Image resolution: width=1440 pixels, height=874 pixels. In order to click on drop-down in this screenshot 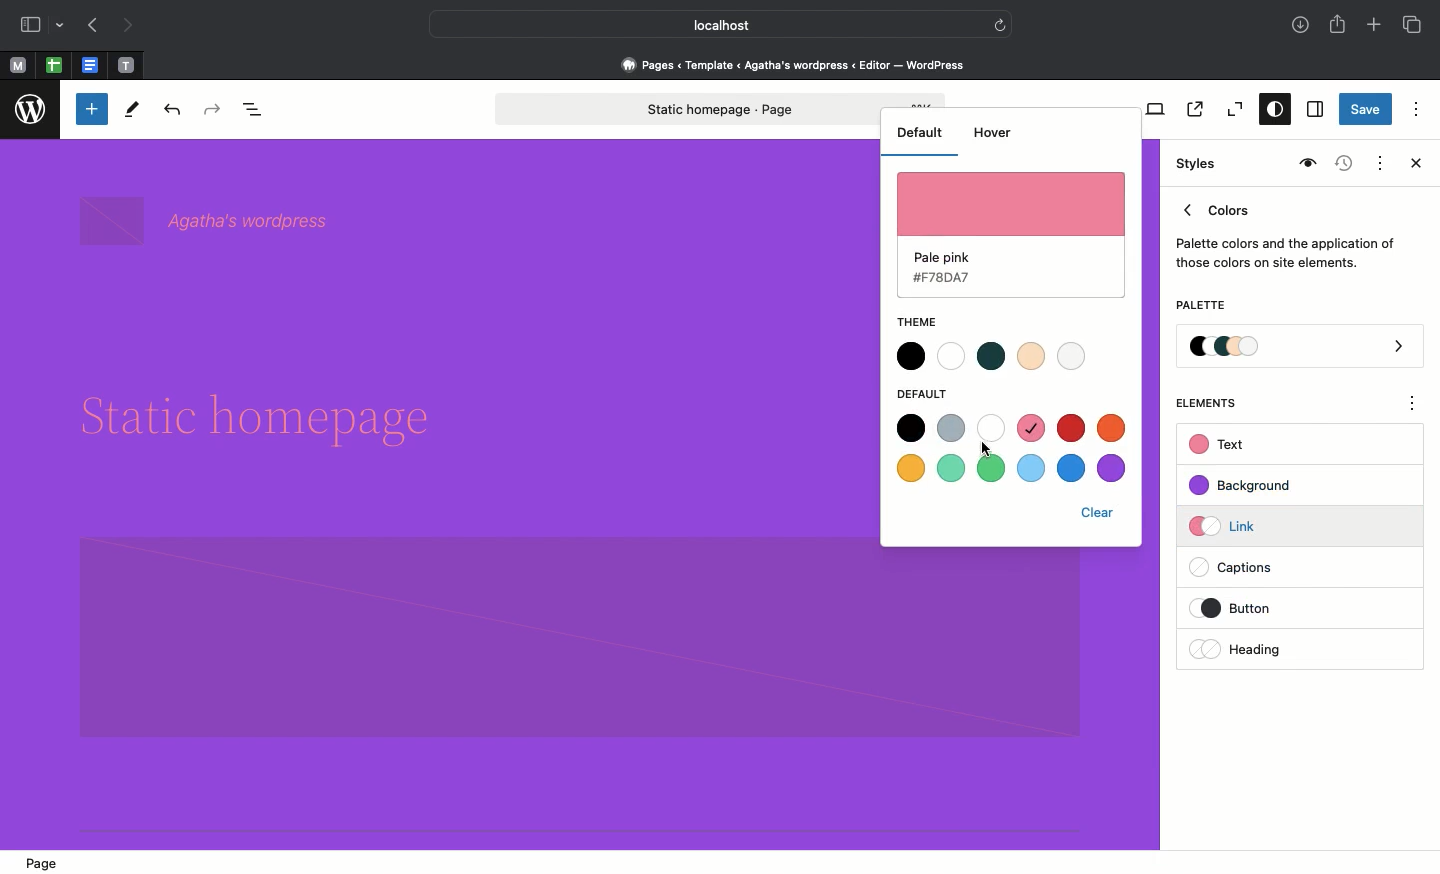, I will do `click(63, 26)`.